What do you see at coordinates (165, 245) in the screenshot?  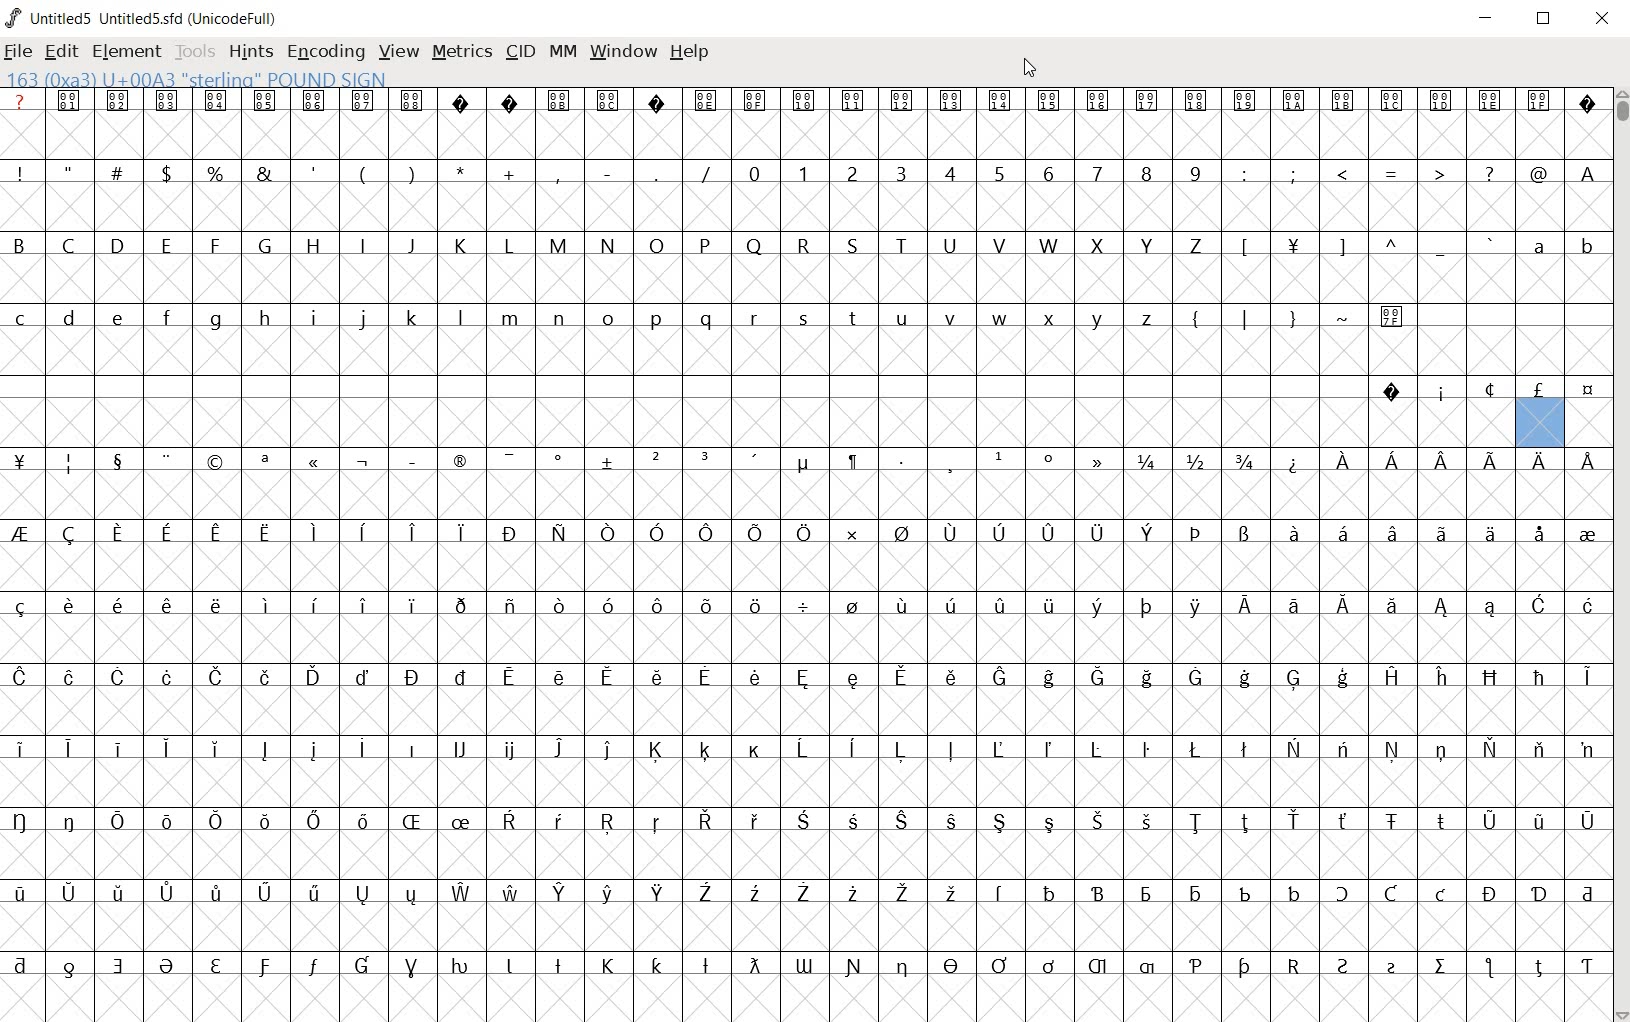 I see `E` at bounding box center [165, 245].